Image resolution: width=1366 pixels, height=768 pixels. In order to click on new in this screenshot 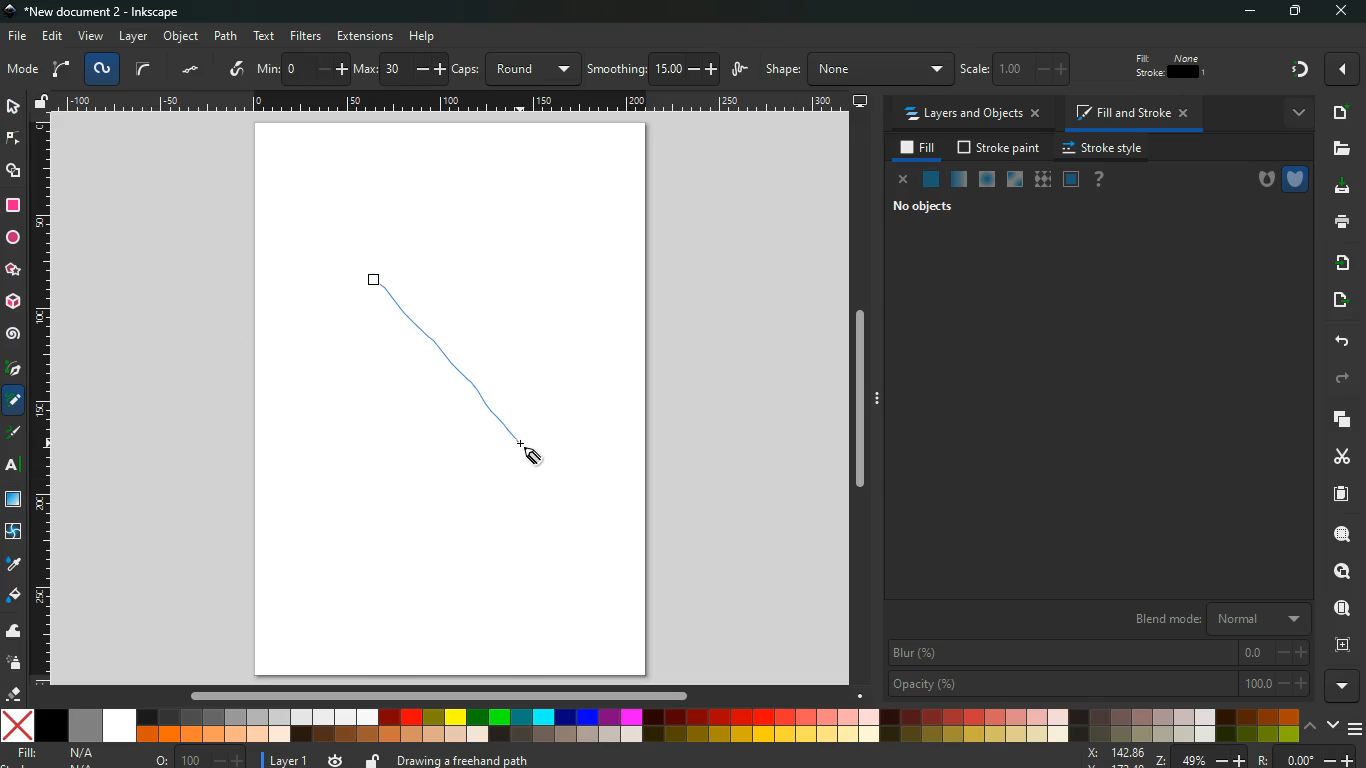, I will do `click(1341, 112)`.